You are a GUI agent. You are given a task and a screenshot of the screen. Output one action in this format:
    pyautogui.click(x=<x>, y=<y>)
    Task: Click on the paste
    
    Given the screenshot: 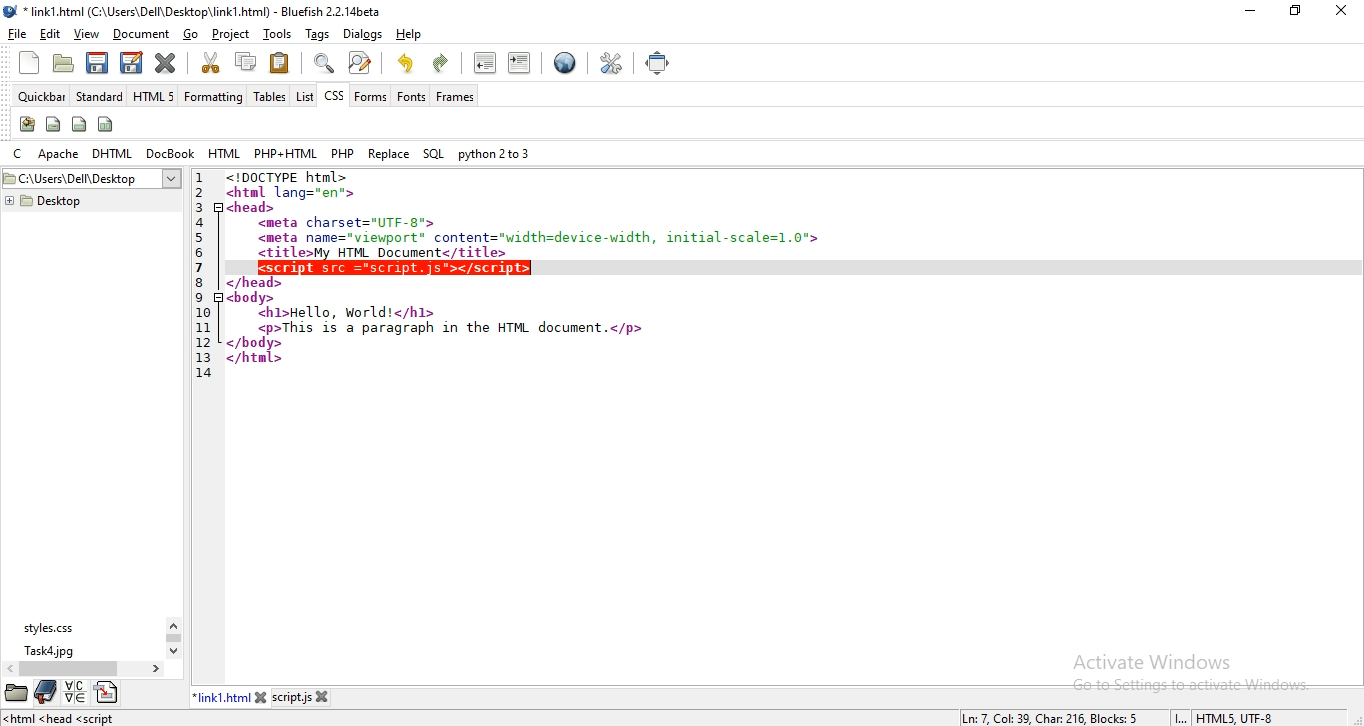 What is the action you would take?
    pyautogui.click(x=281, y=63)
    